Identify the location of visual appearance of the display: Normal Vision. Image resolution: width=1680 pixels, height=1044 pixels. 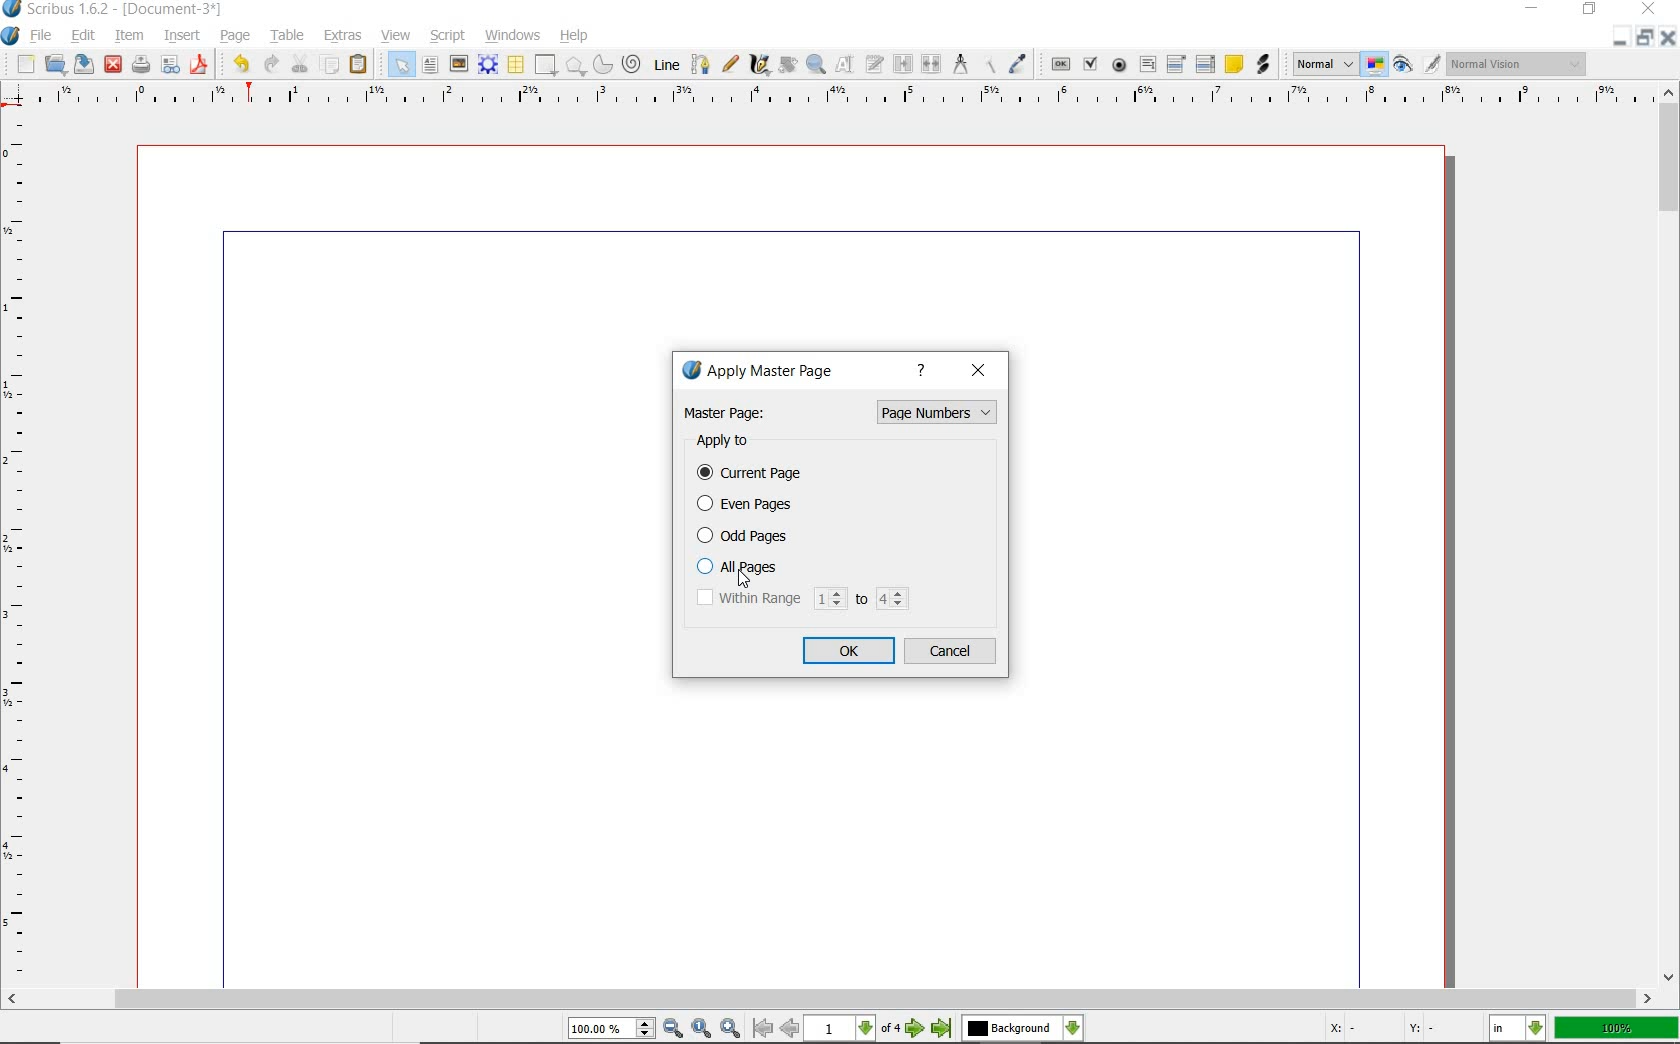
(1519, 64).